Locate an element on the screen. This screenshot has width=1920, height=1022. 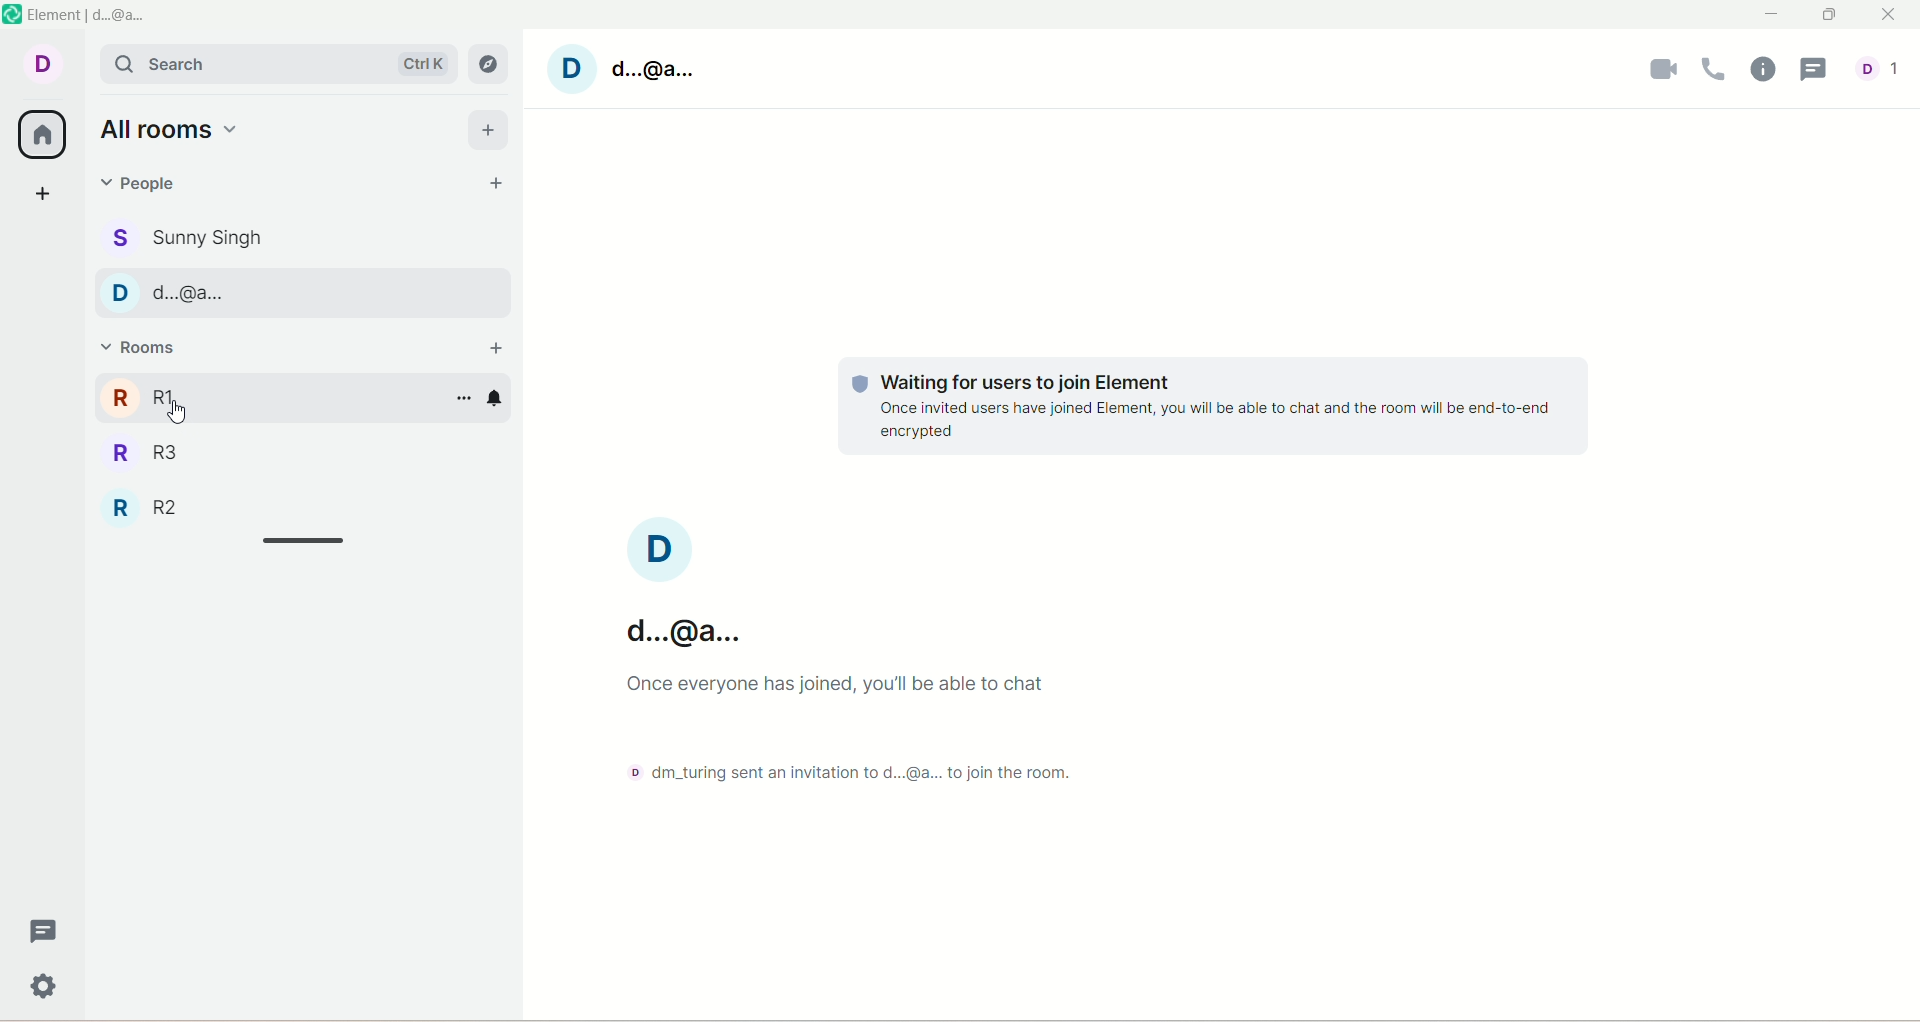
Account is located at coordinates (631, 73).